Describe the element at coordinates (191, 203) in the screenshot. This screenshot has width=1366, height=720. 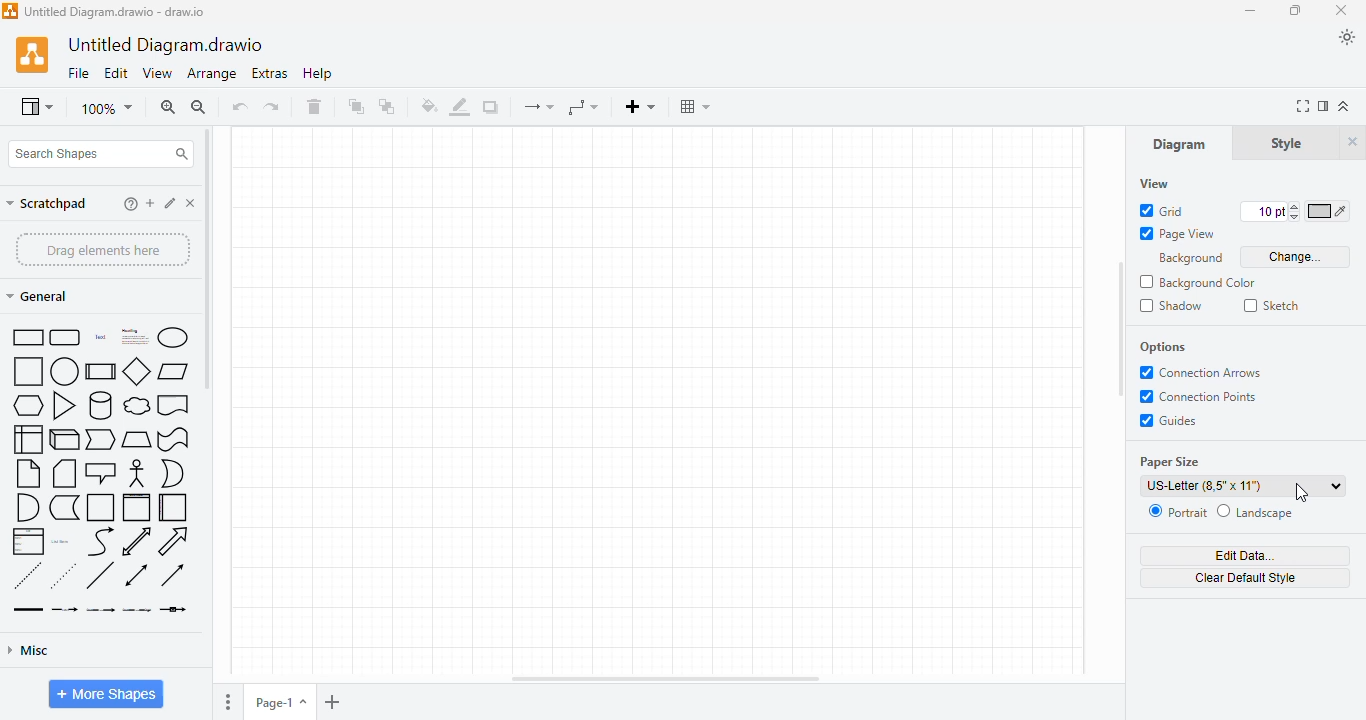
I see `delete` at that location.